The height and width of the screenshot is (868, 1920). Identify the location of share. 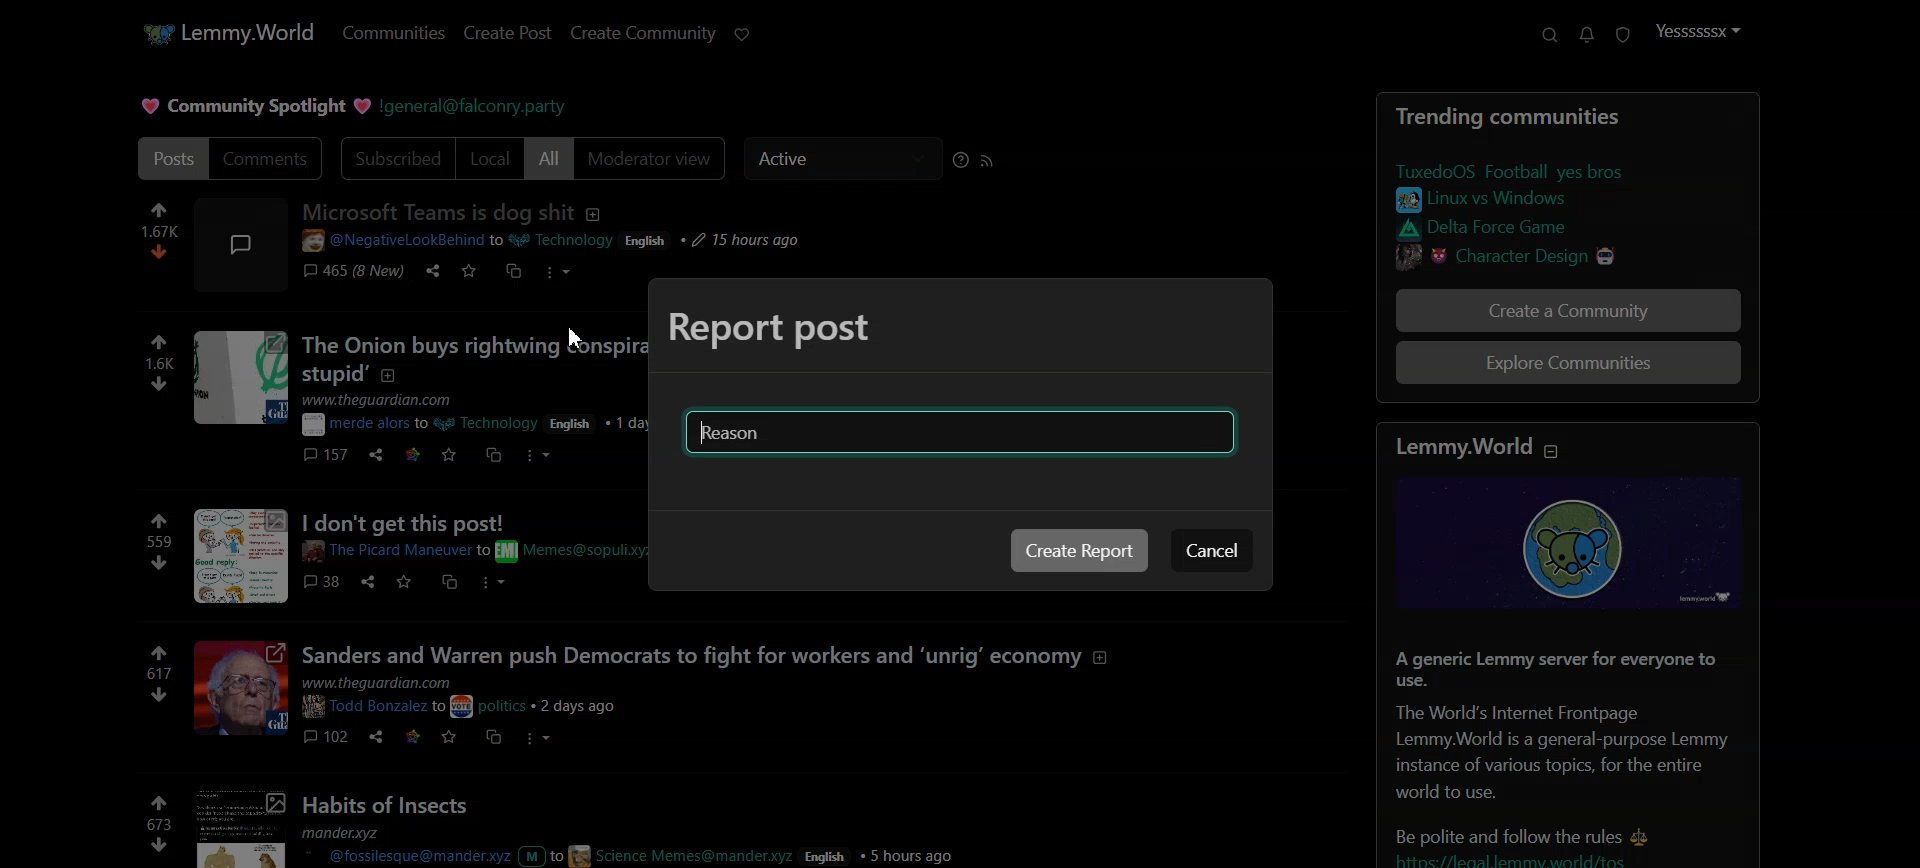
(366, 582).